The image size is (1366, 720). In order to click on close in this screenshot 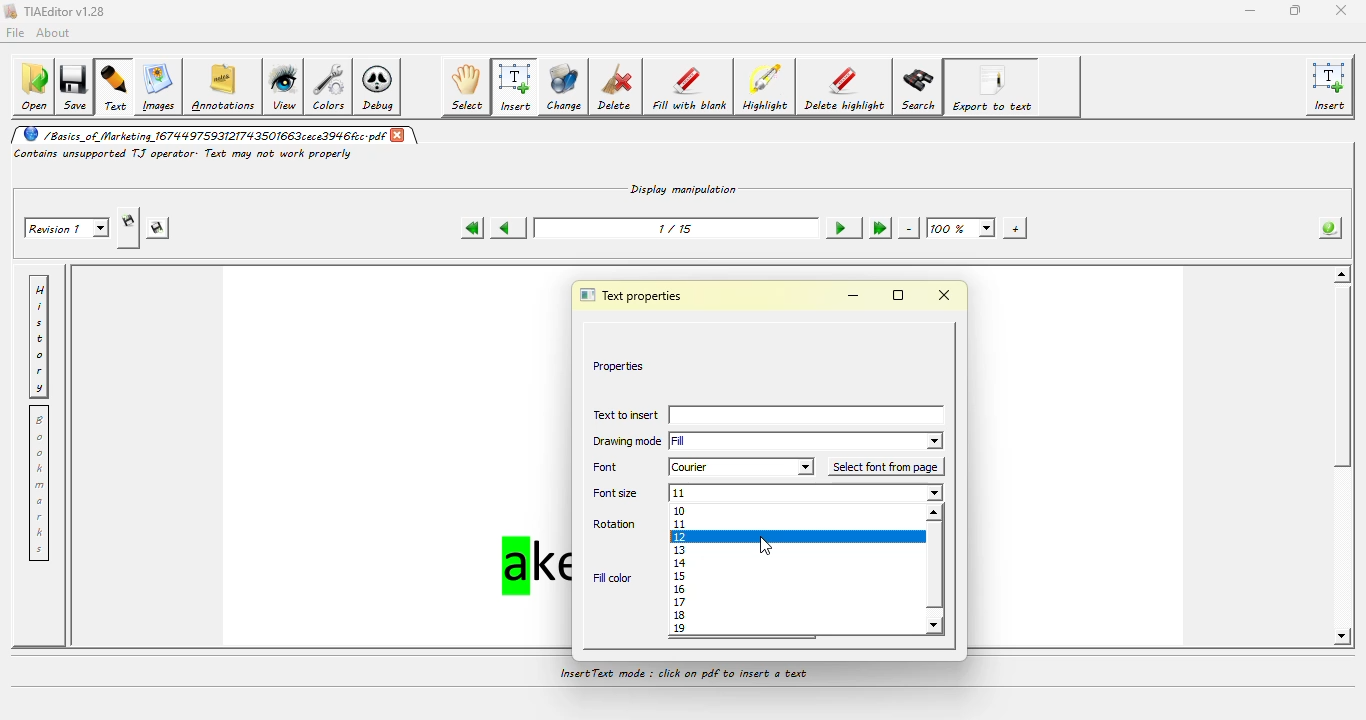, I will do `click(1340, 10)`.